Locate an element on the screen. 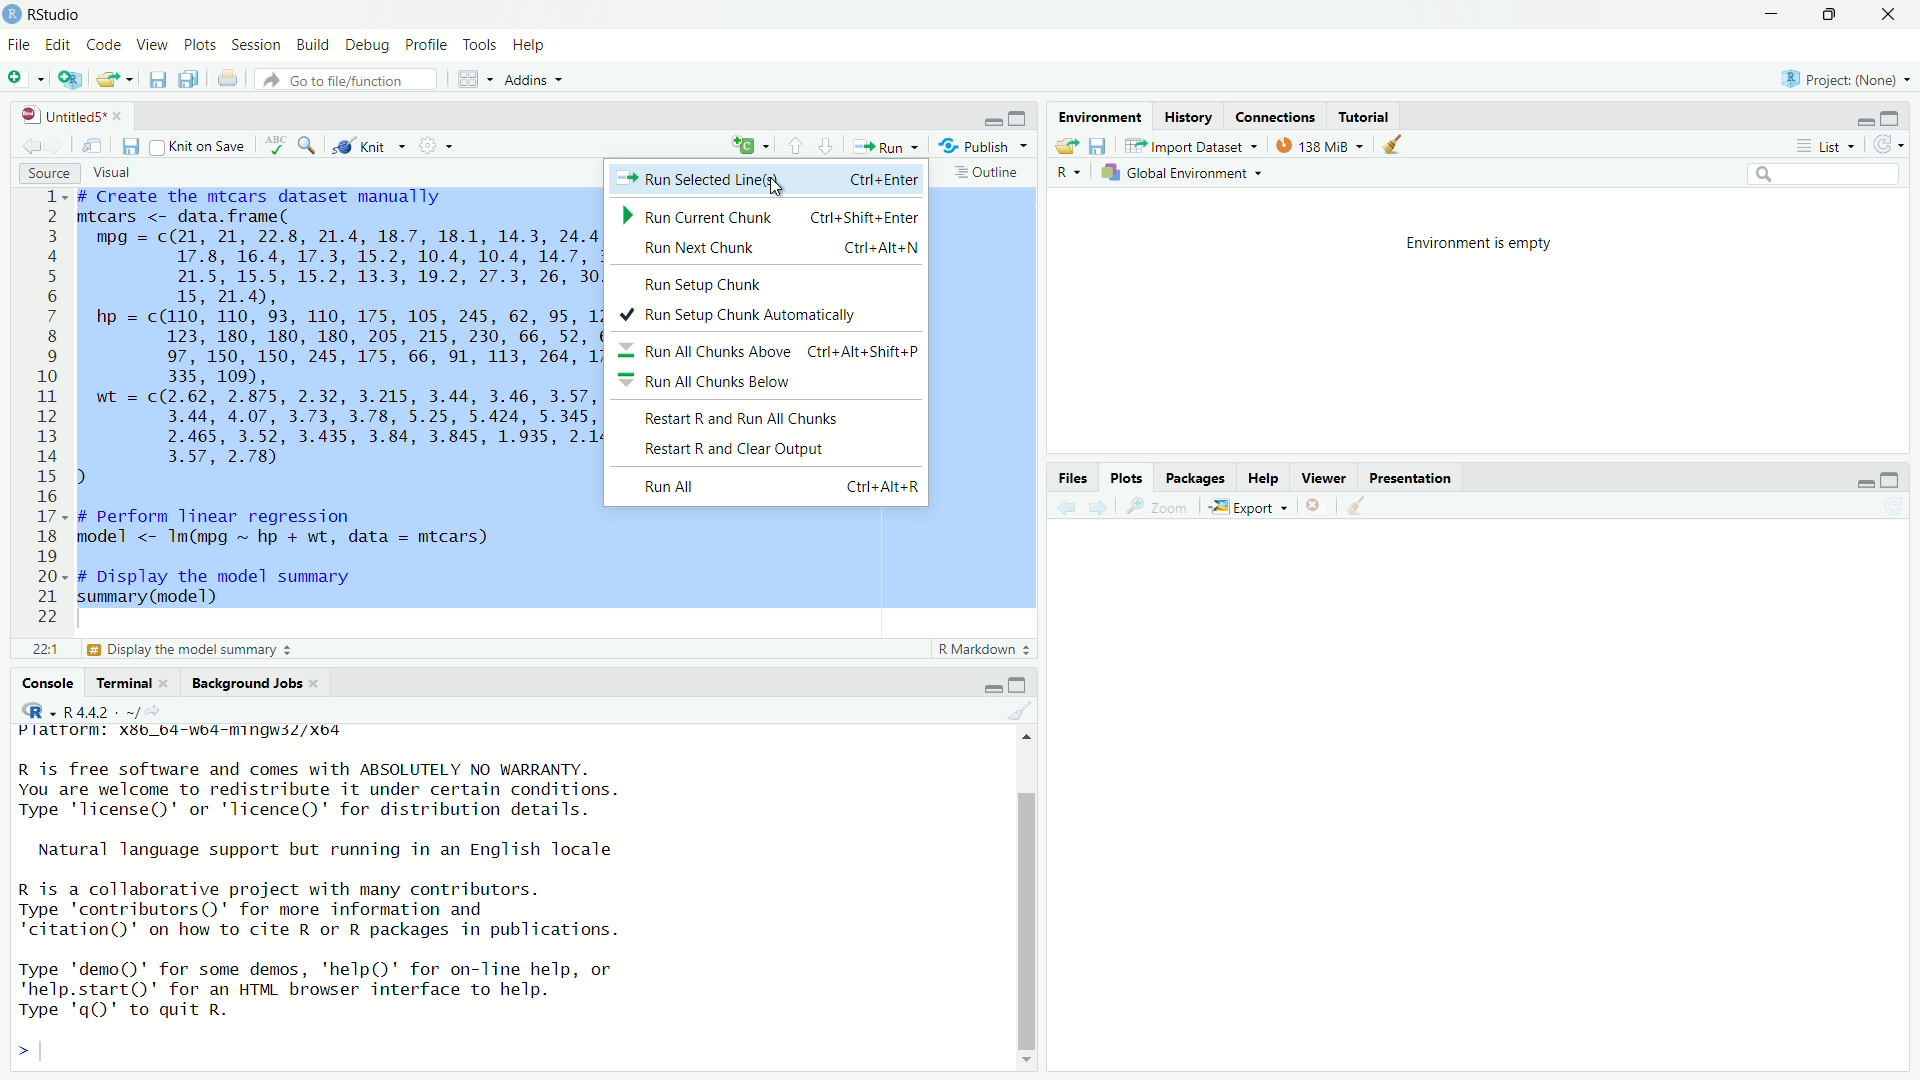  Run Selected Line(s) is located at coordinates (703, 181).